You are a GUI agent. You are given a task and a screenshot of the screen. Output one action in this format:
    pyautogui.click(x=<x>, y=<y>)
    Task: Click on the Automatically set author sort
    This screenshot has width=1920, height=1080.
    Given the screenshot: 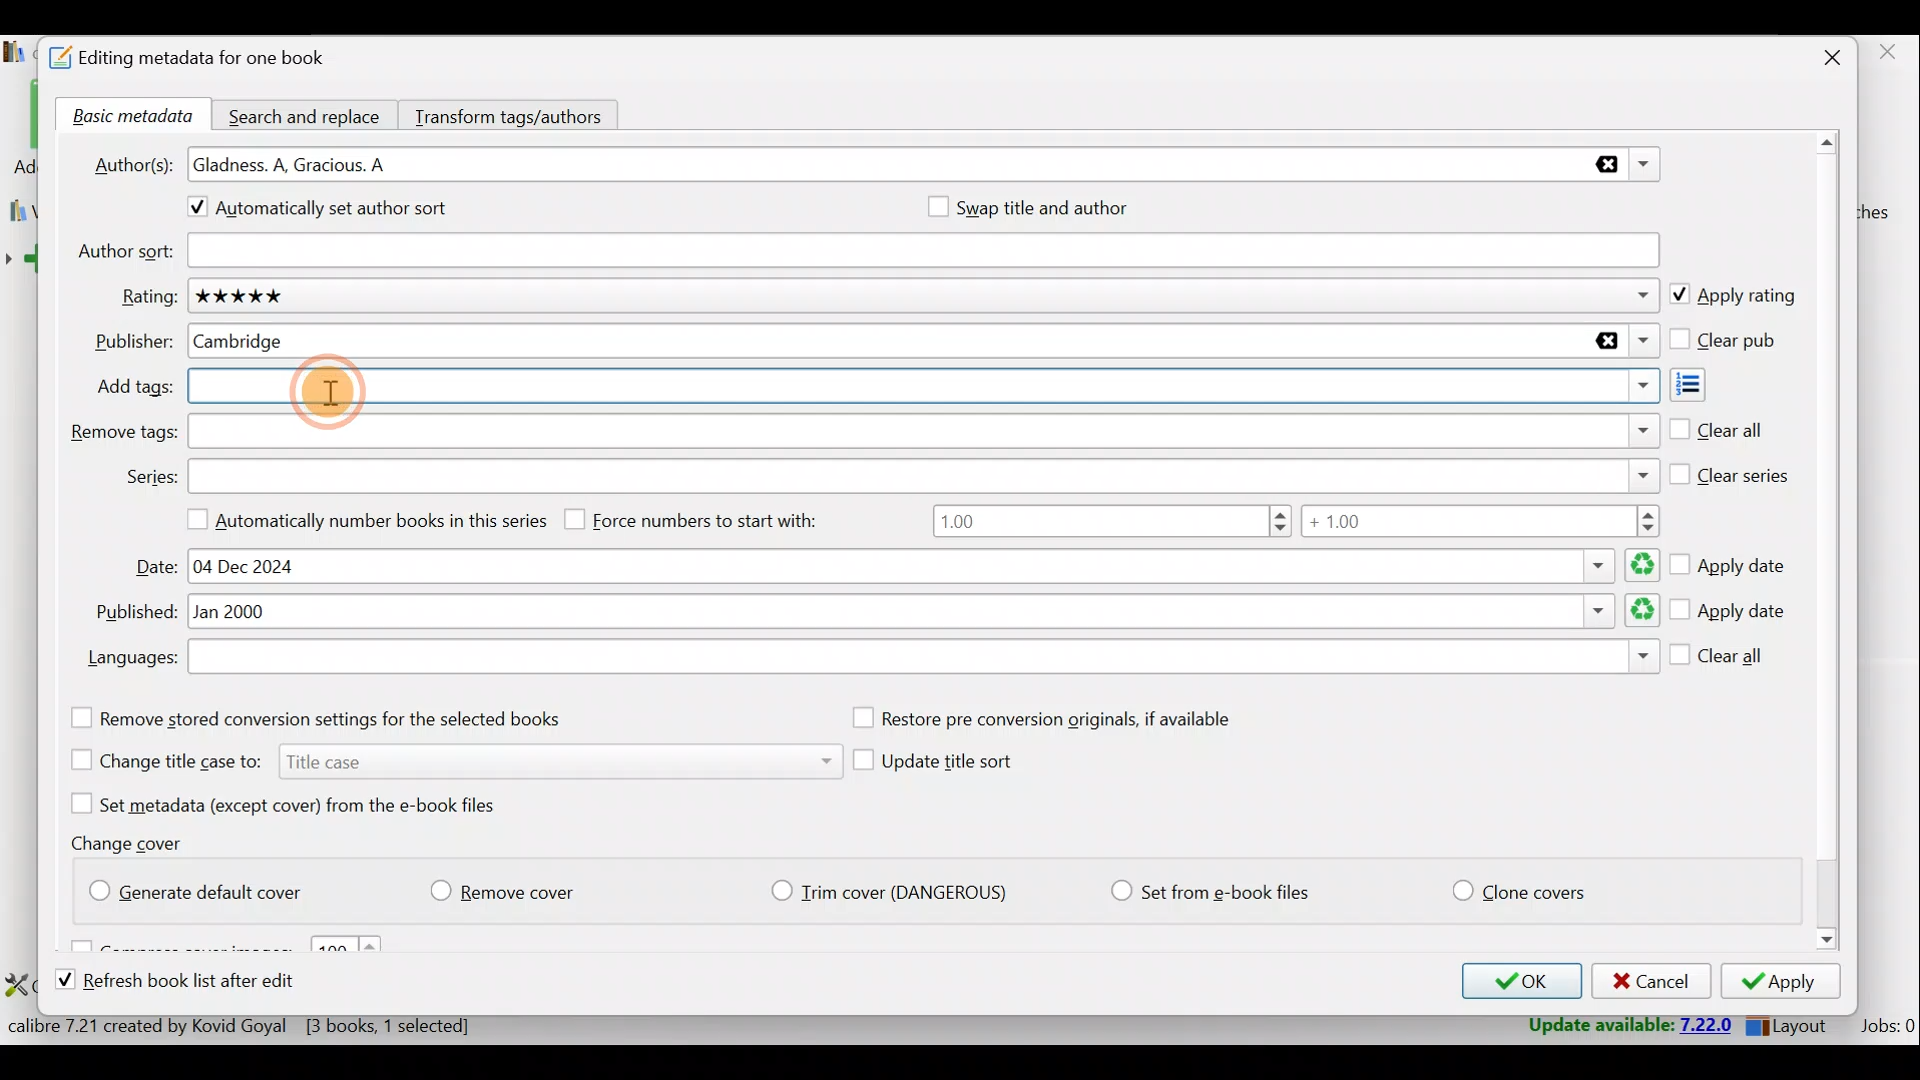 What is the action you would take?
    pyautogui.click(x=333, y=211)
    